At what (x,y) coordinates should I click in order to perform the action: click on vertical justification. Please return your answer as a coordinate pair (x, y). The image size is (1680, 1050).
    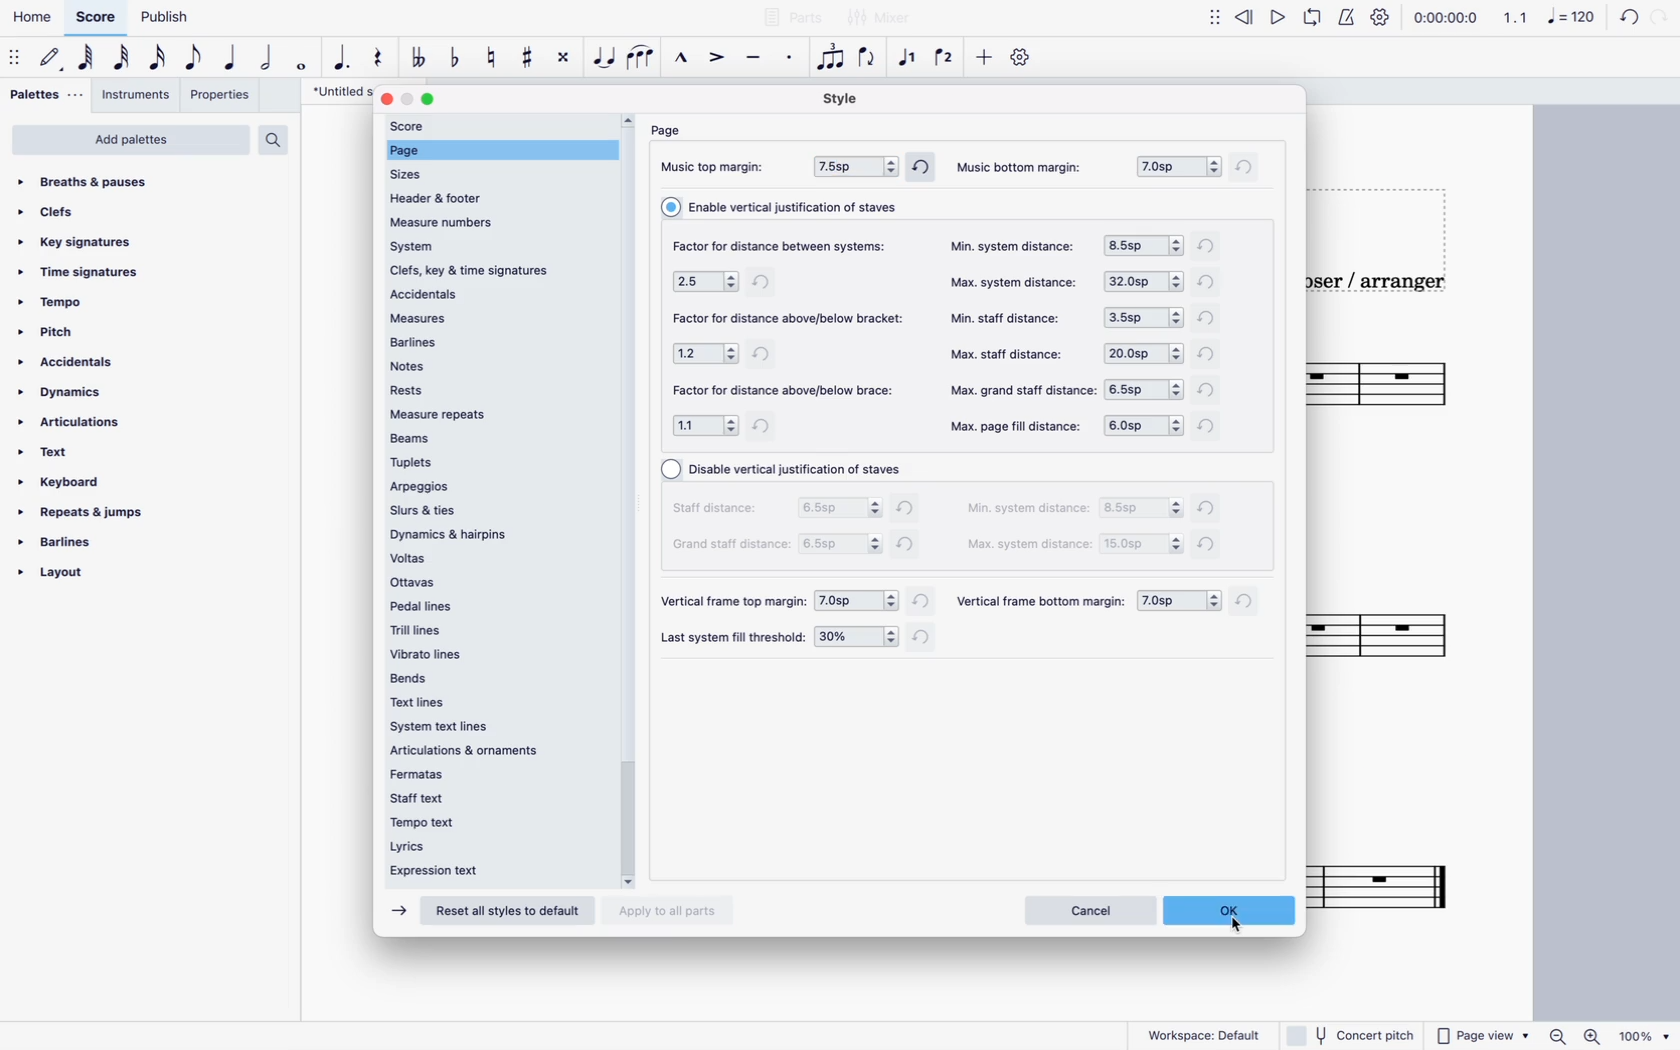
    Looking at the image, I should click on (789, 206).